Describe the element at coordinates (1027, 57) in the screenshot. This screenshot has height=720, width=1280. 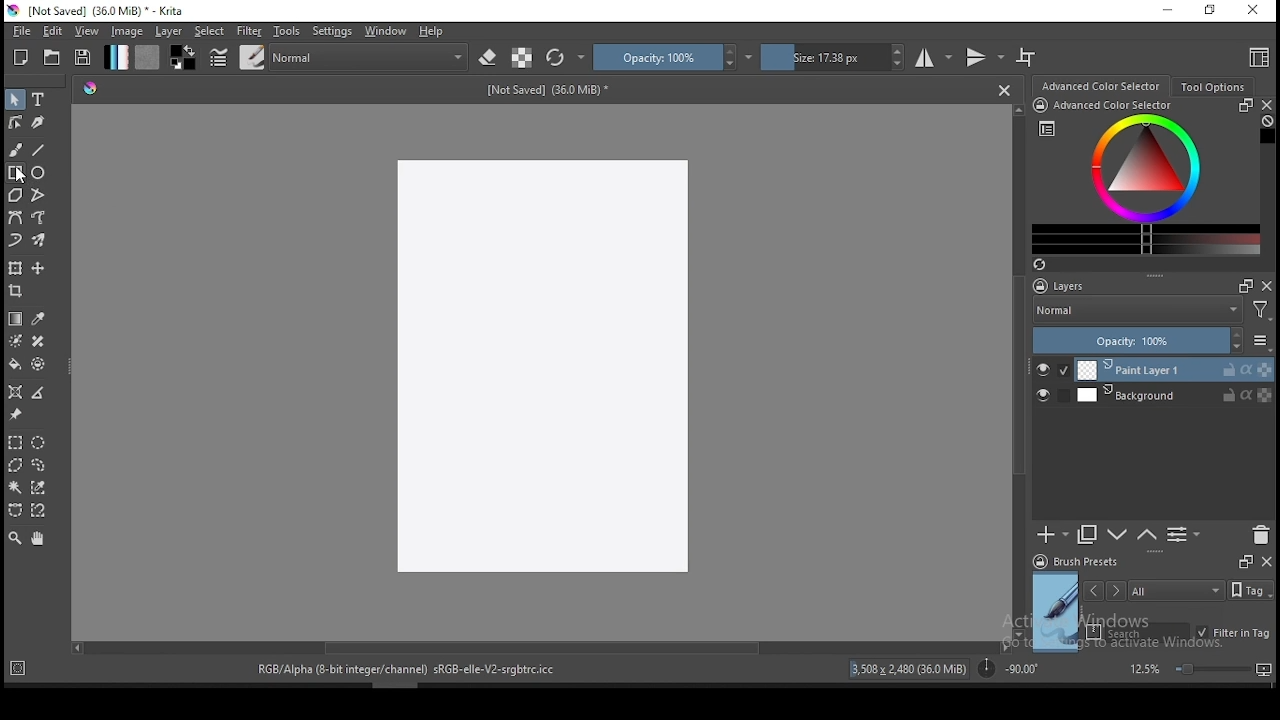
I see `wrap around mode` at that location.